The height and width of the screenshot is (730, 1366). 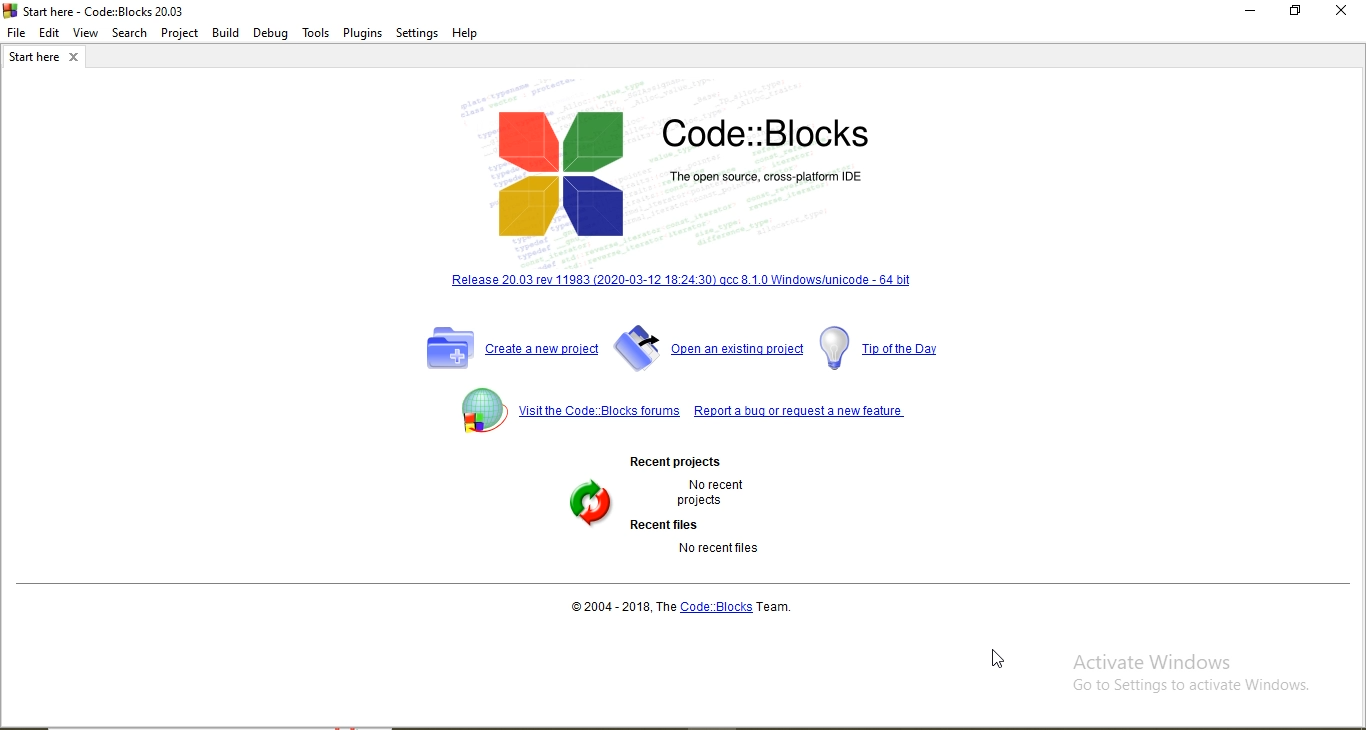 What do you see at coordinates (94, 10) in the screenshot?
I see `Start here -  Code:Blocks 20.03` at bounding box center [94, 10].